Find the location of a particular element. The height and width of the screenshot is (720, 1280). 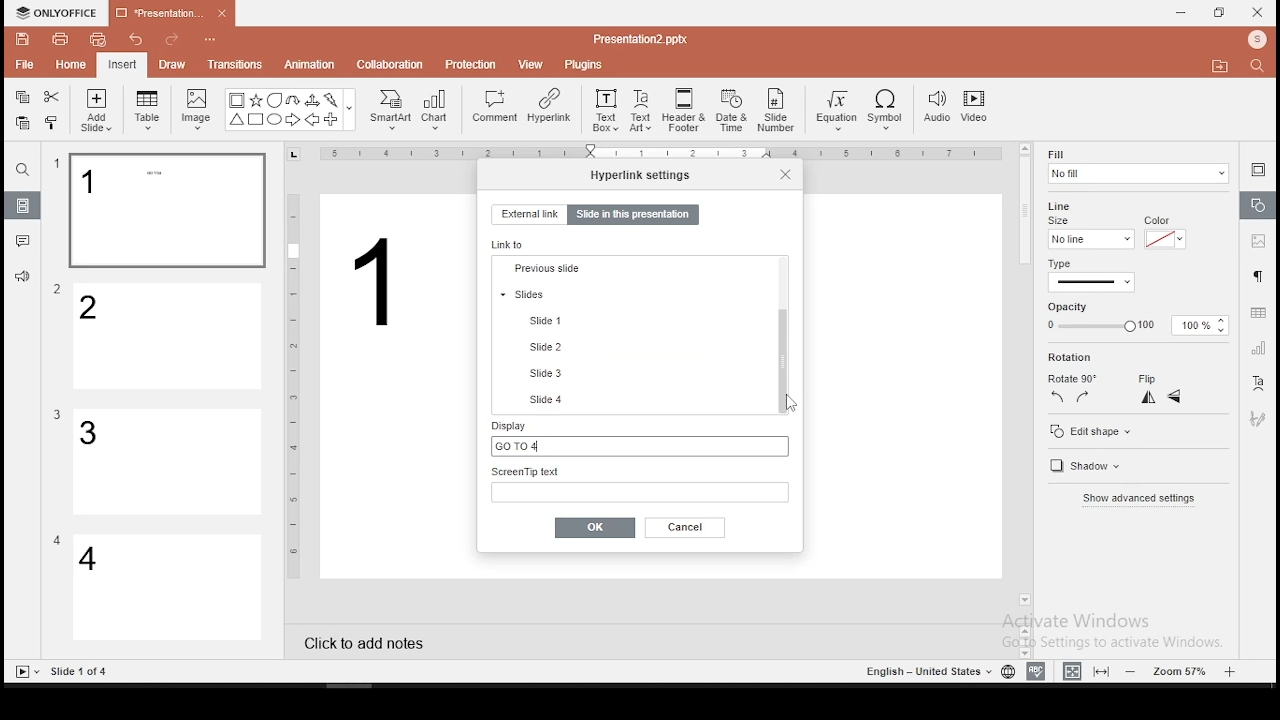

chart settings is located at coordinates (1257, 348).